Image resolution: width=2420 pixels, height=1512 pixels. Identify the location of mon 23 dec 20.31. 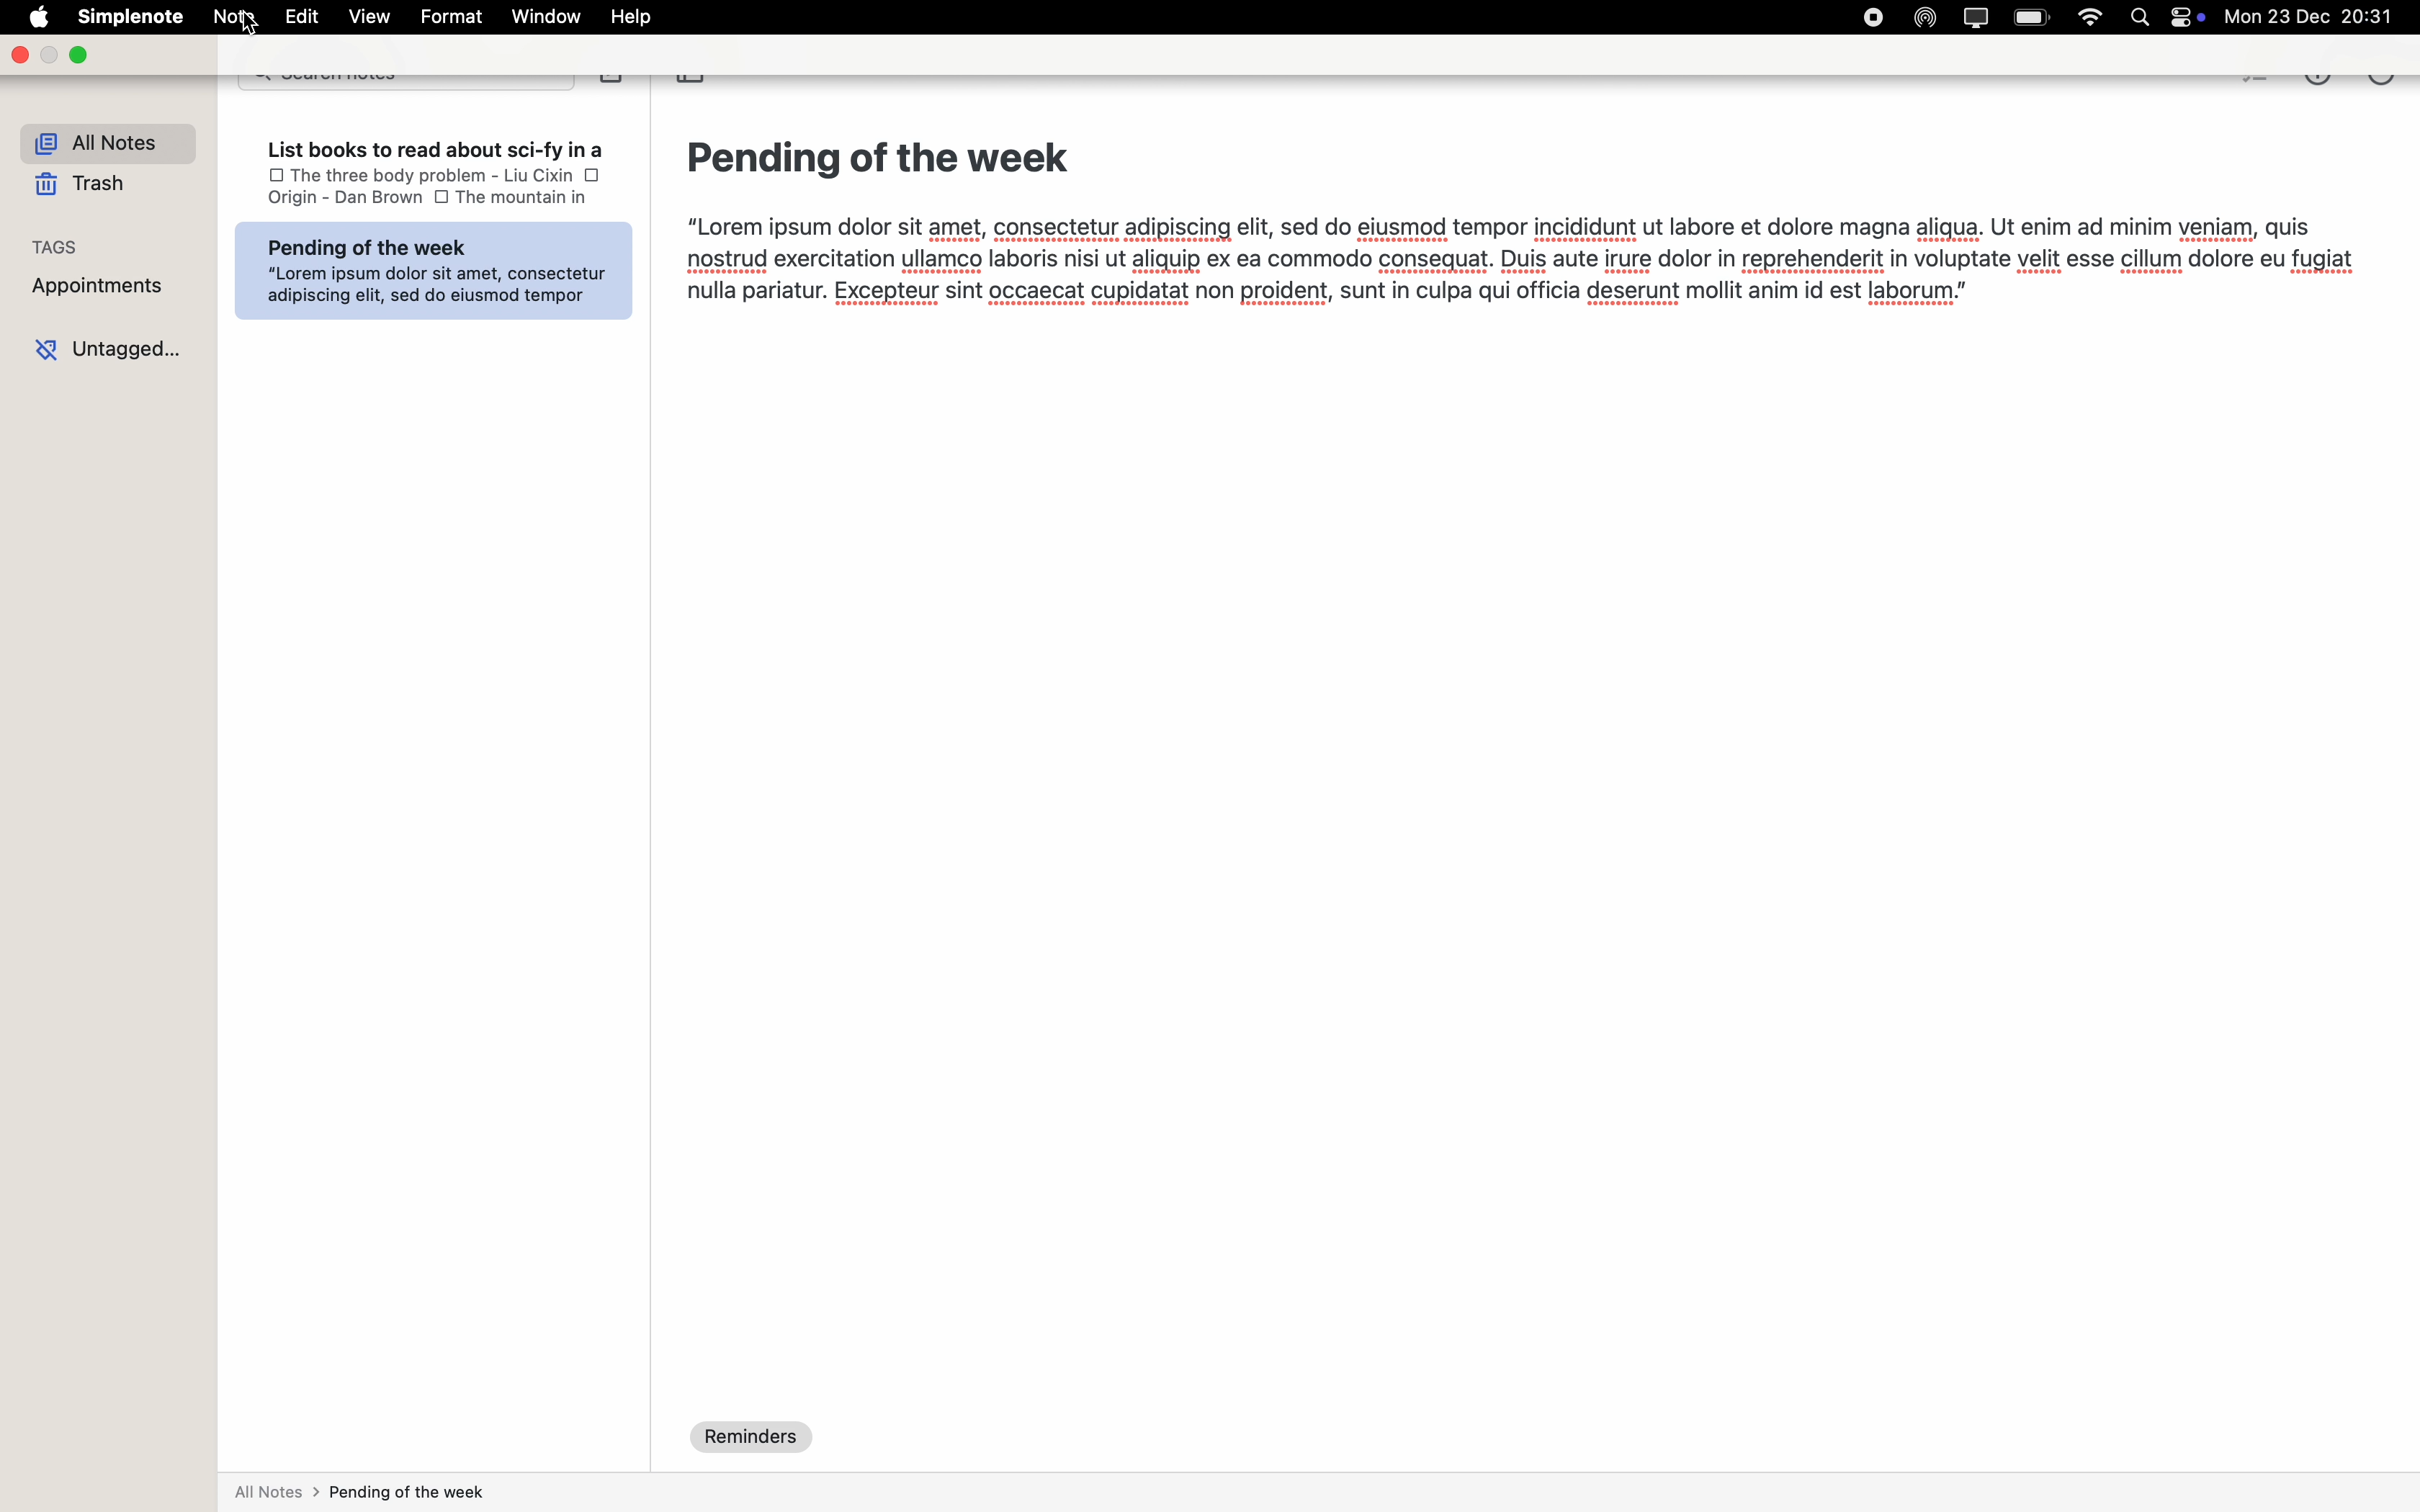
(2314, 17).